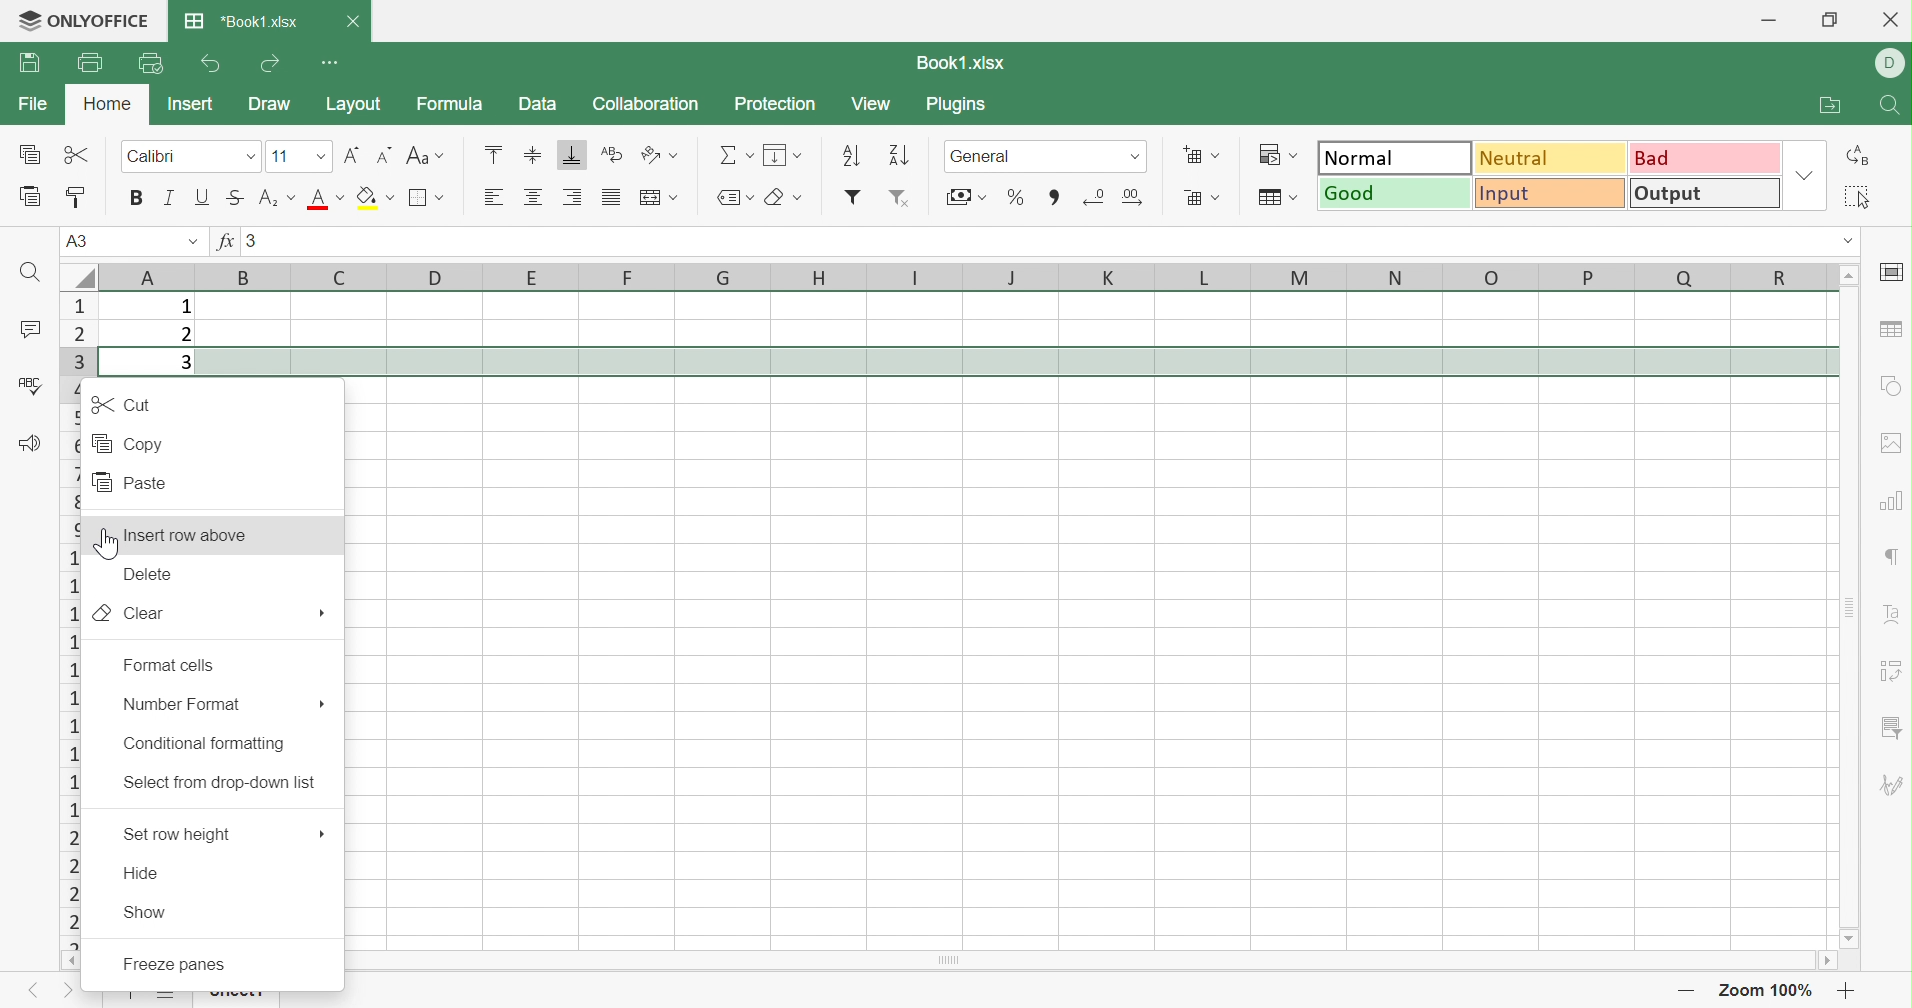 The image size is (1912, 1008). What do you see at coordinates (184, 306) in the screenshot?
I see `1` at bounding box center [184, 306].